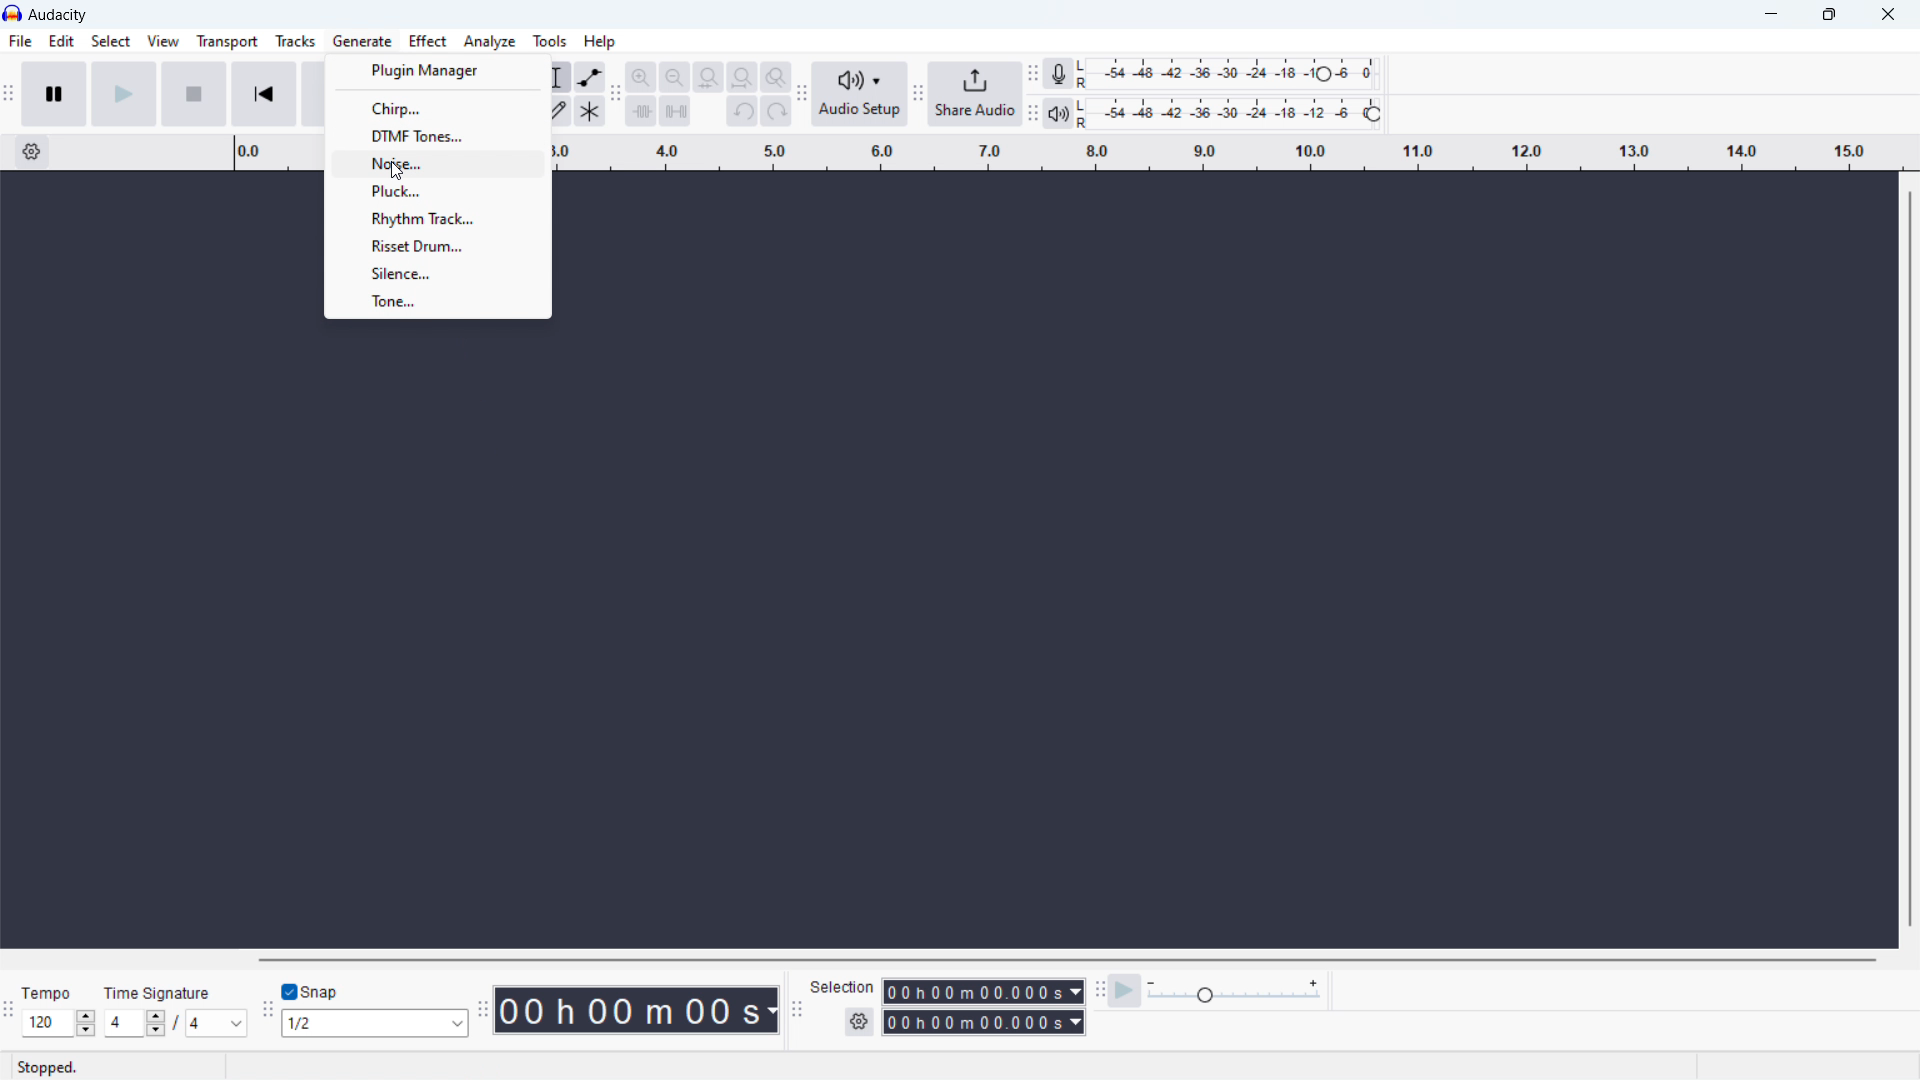 Image resolution: width=1920 pixels, height=1080 pixels. What do you see at coordinates (194, 94) in the screenshot?
I see `stop` at bounding box center [194, 94].